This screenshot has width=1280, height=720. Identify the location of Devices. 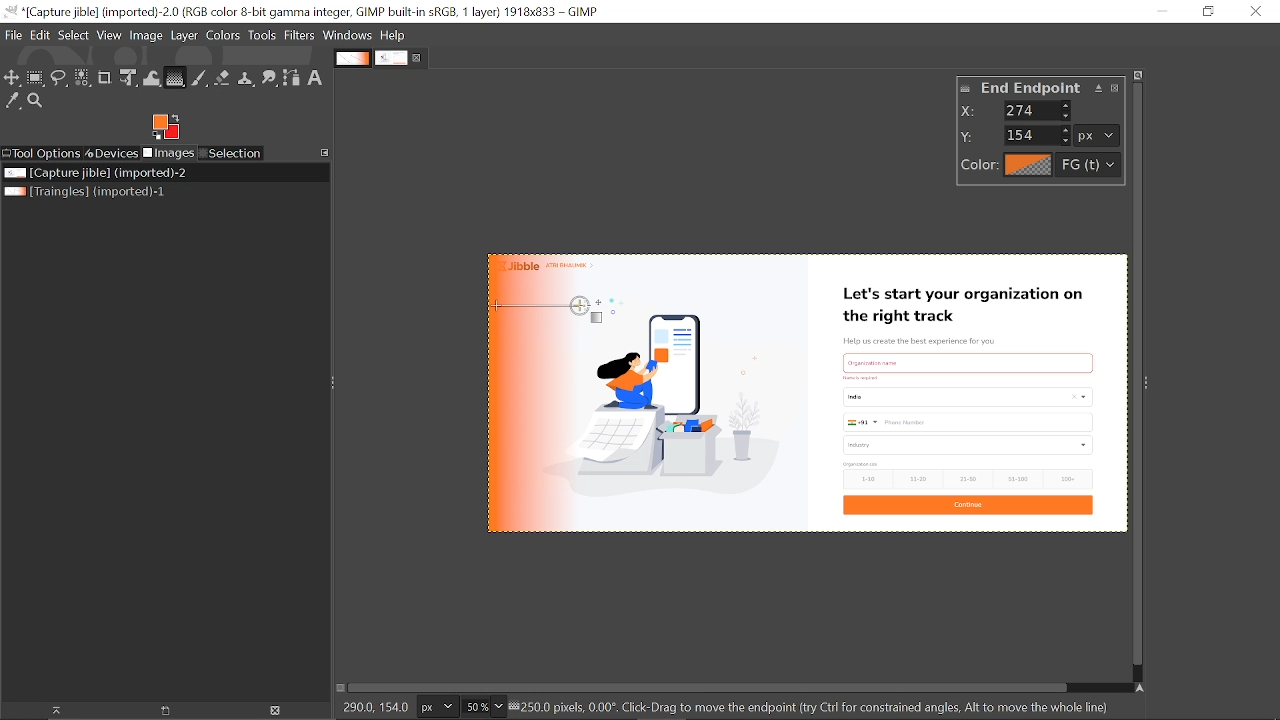
(112, 153).